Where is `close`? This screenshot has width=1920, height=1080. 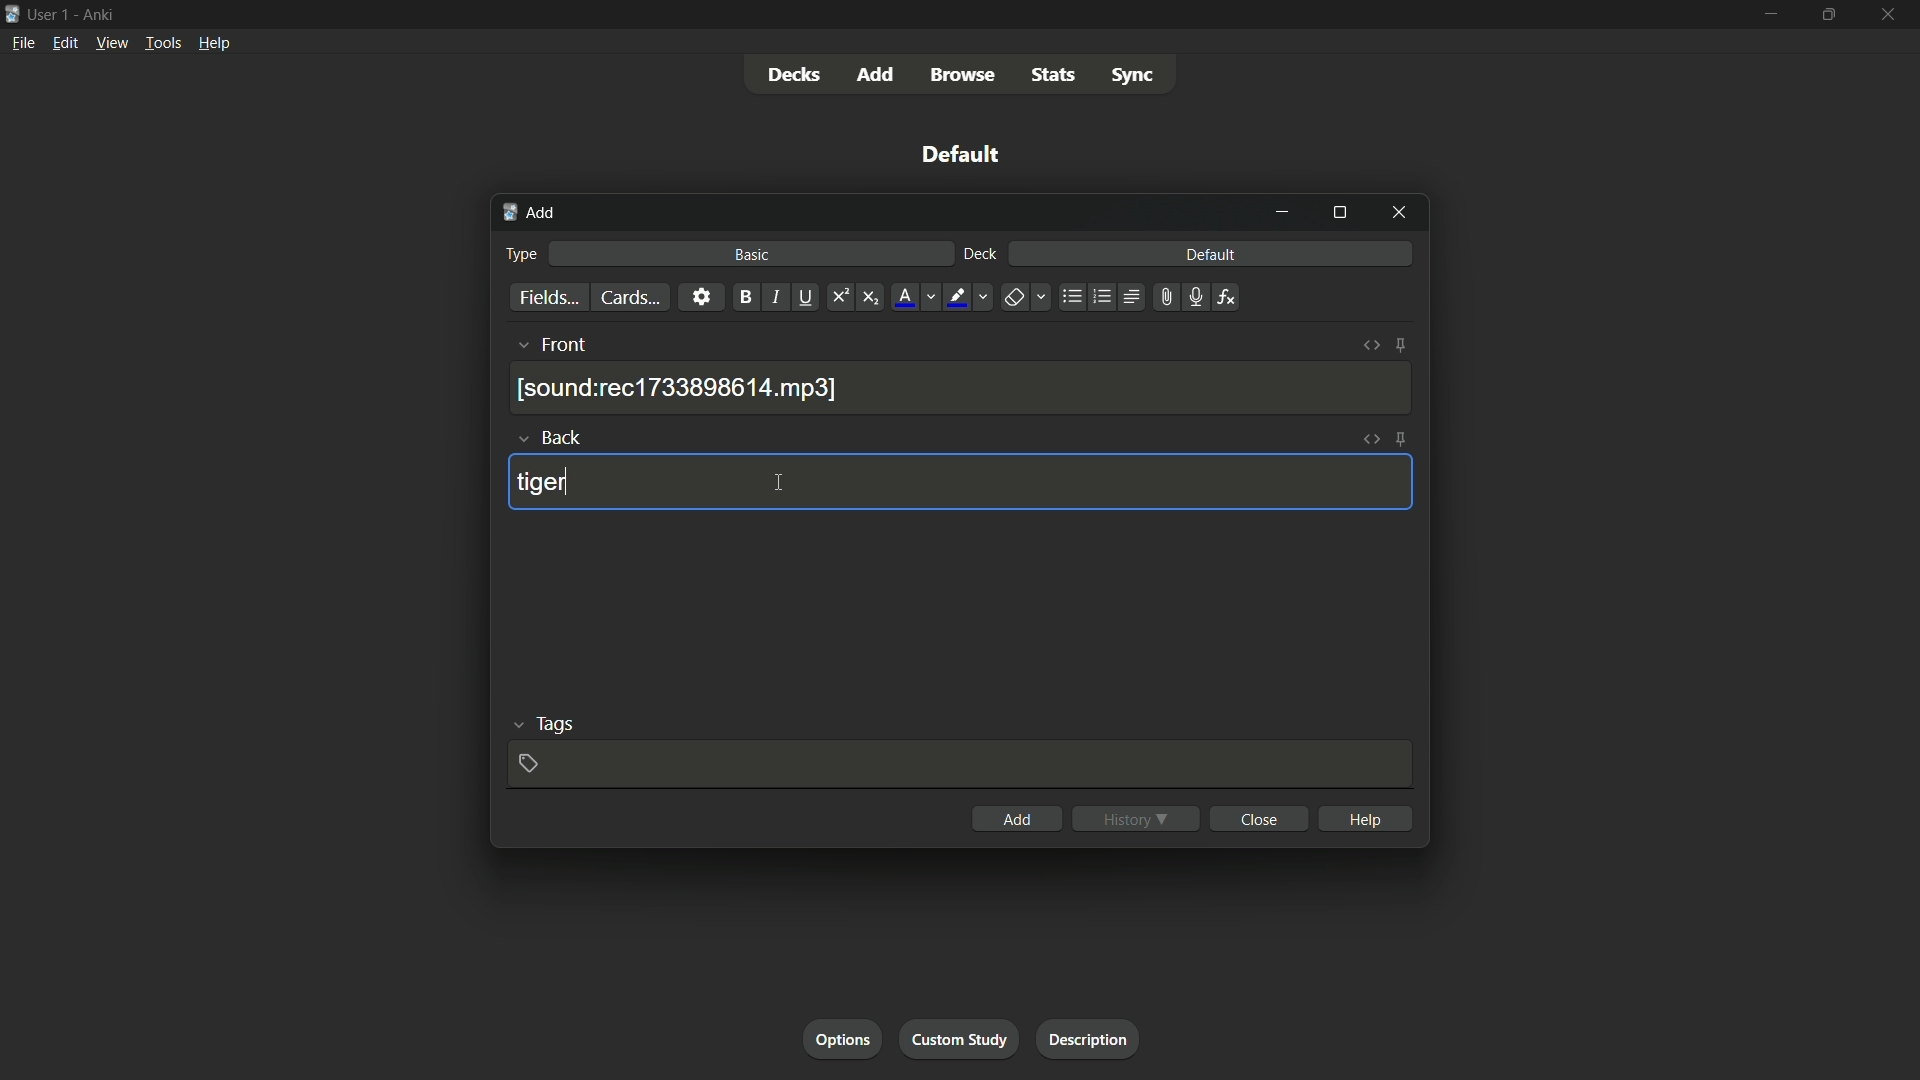 close is located at coordinates (1258, 819).